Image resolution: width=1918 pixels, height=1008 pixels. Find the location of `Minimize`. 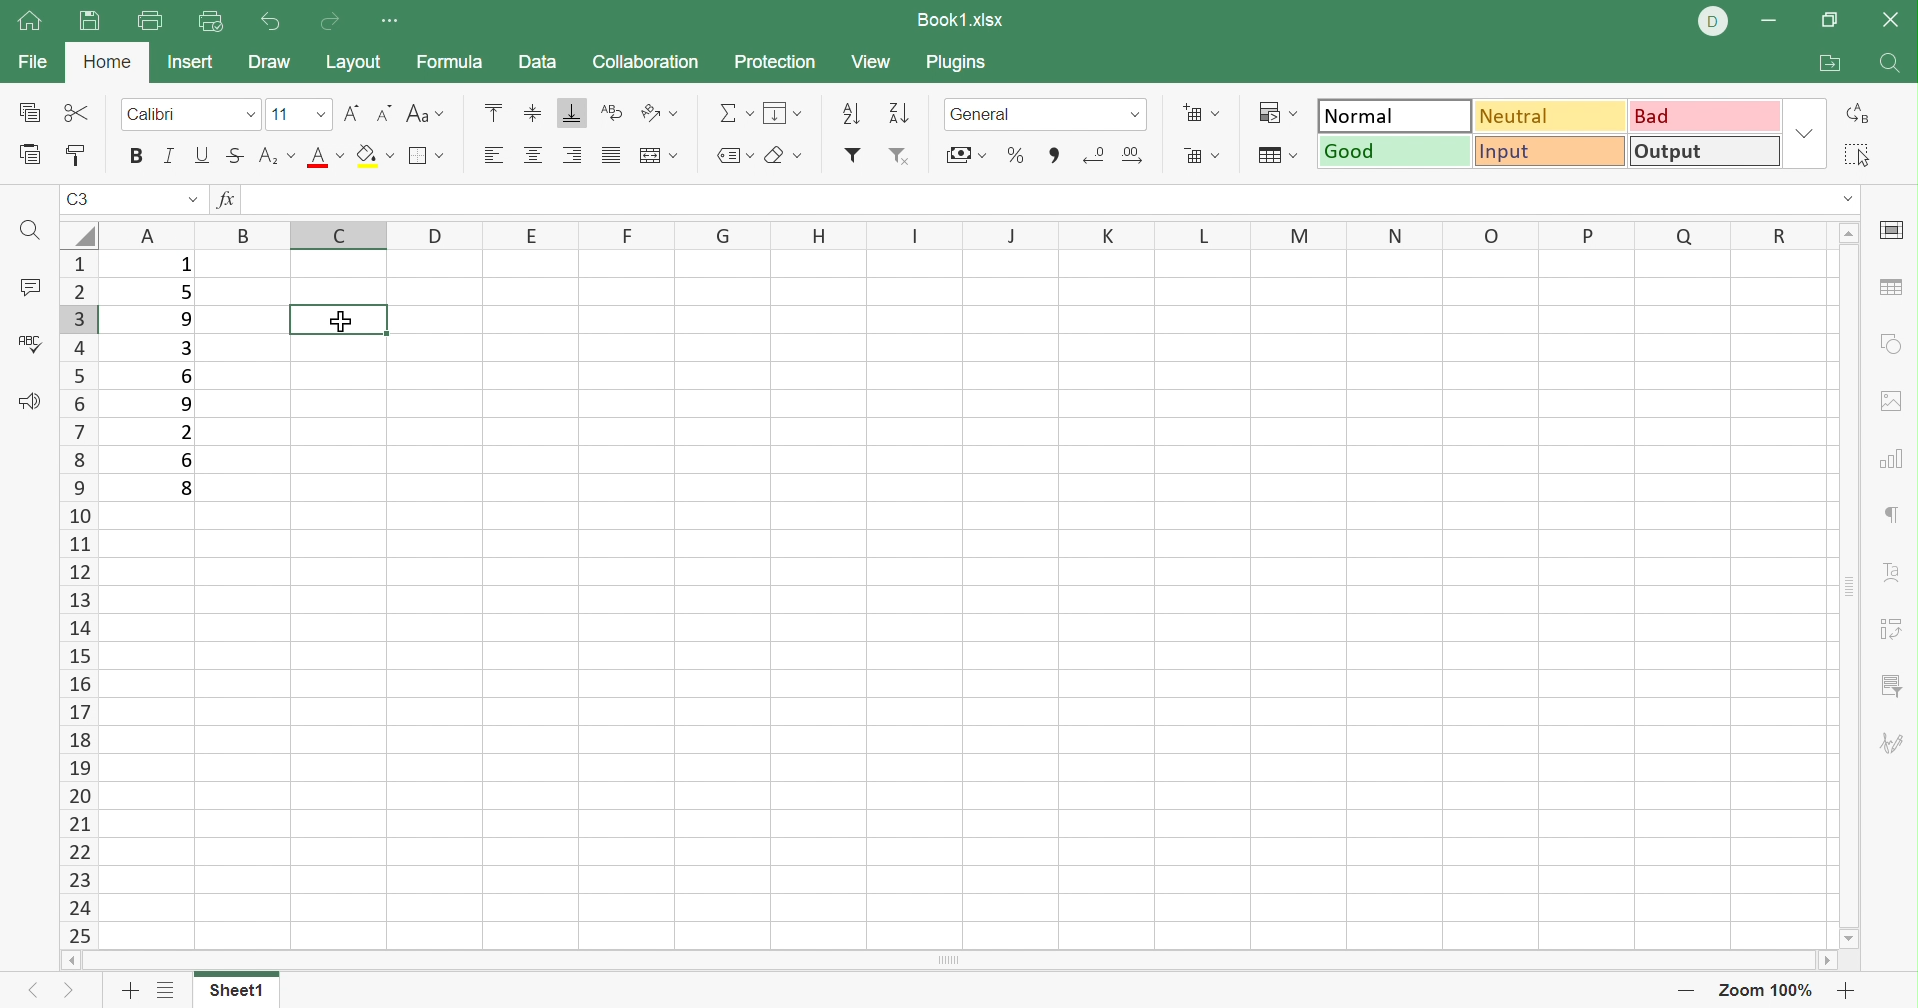

Minimize is located at coordinates (1772, 22).